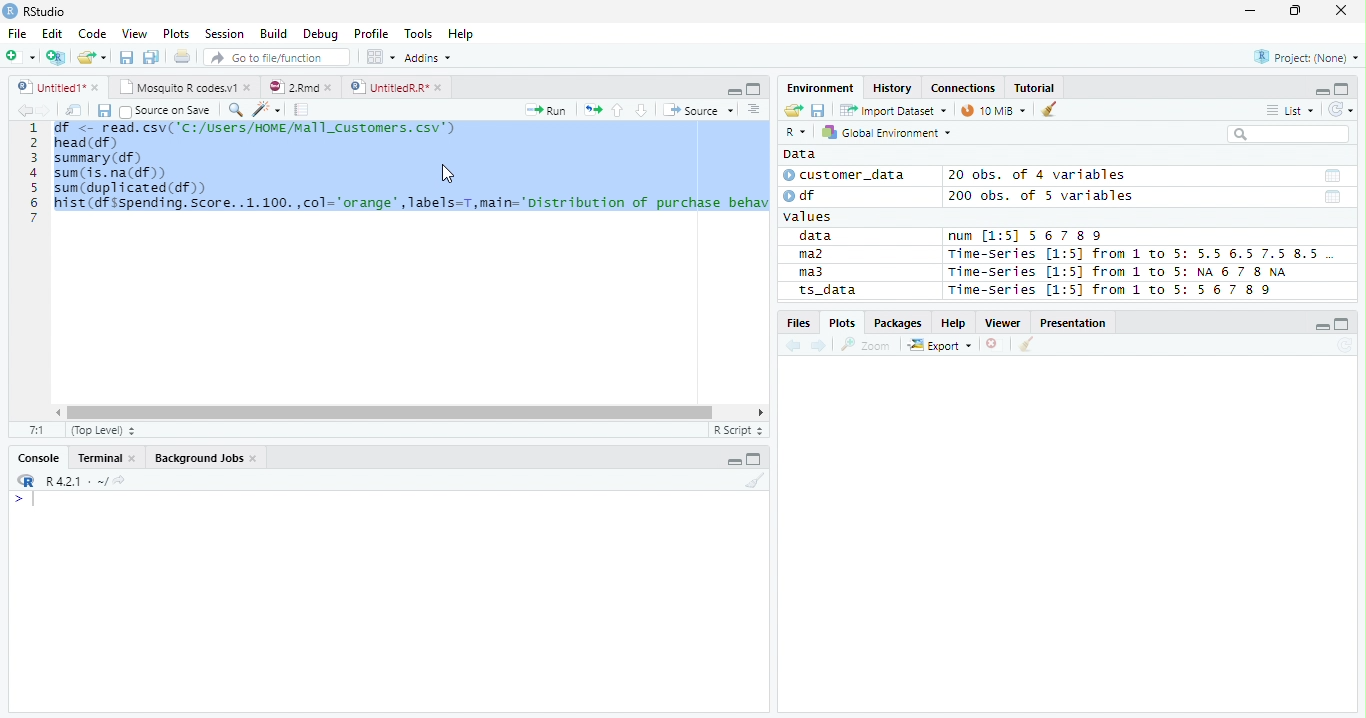 This screenshot has width=1366, height=718. I want to click on Code Tools, so click(266, 110).